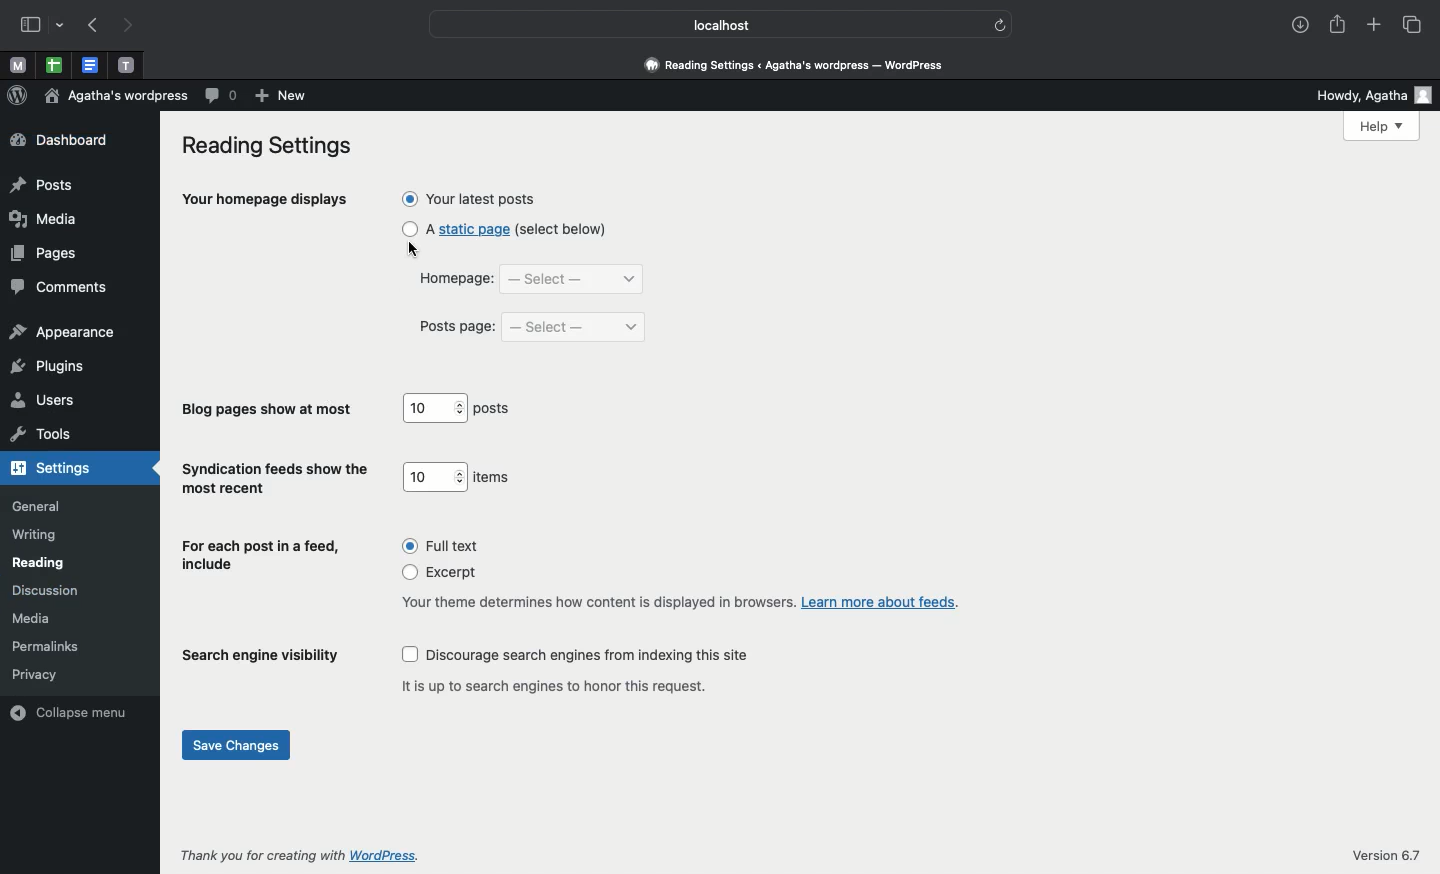  Describe the element at coordinates (1364, 94) in the screenshot. I see `Howdy user` at that location.